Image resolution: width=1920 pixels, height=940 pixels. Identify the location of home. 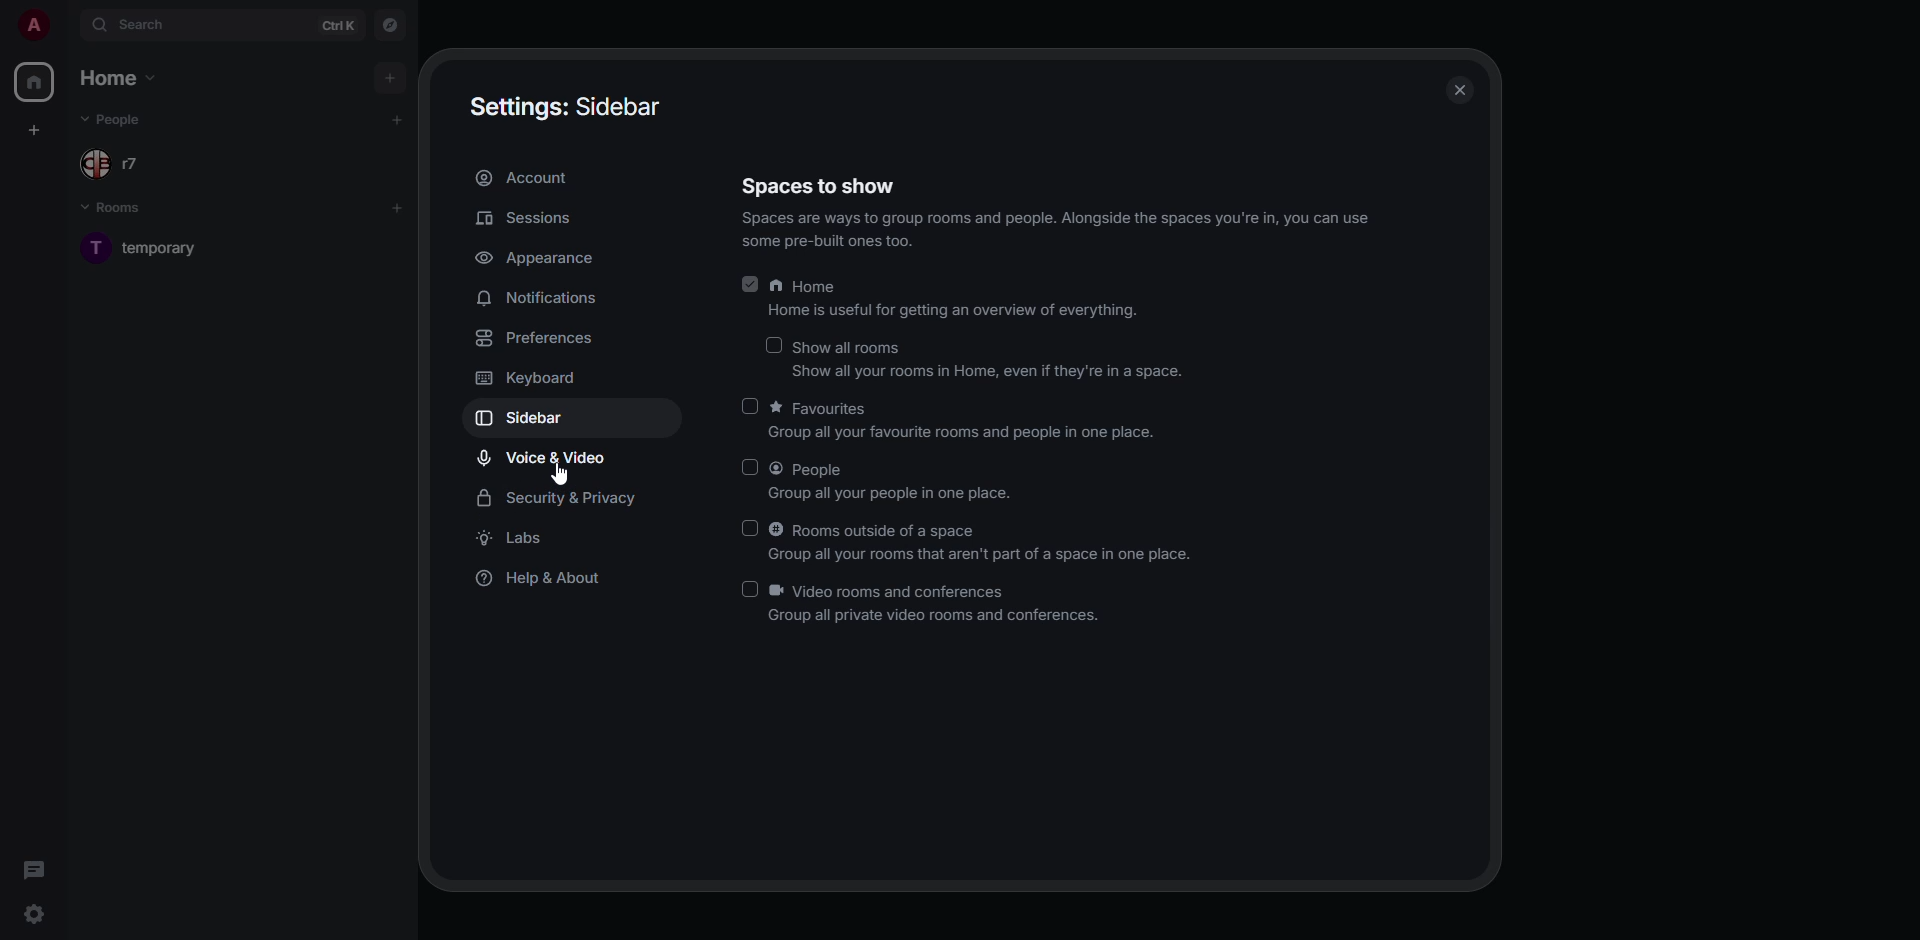
(854, 285).